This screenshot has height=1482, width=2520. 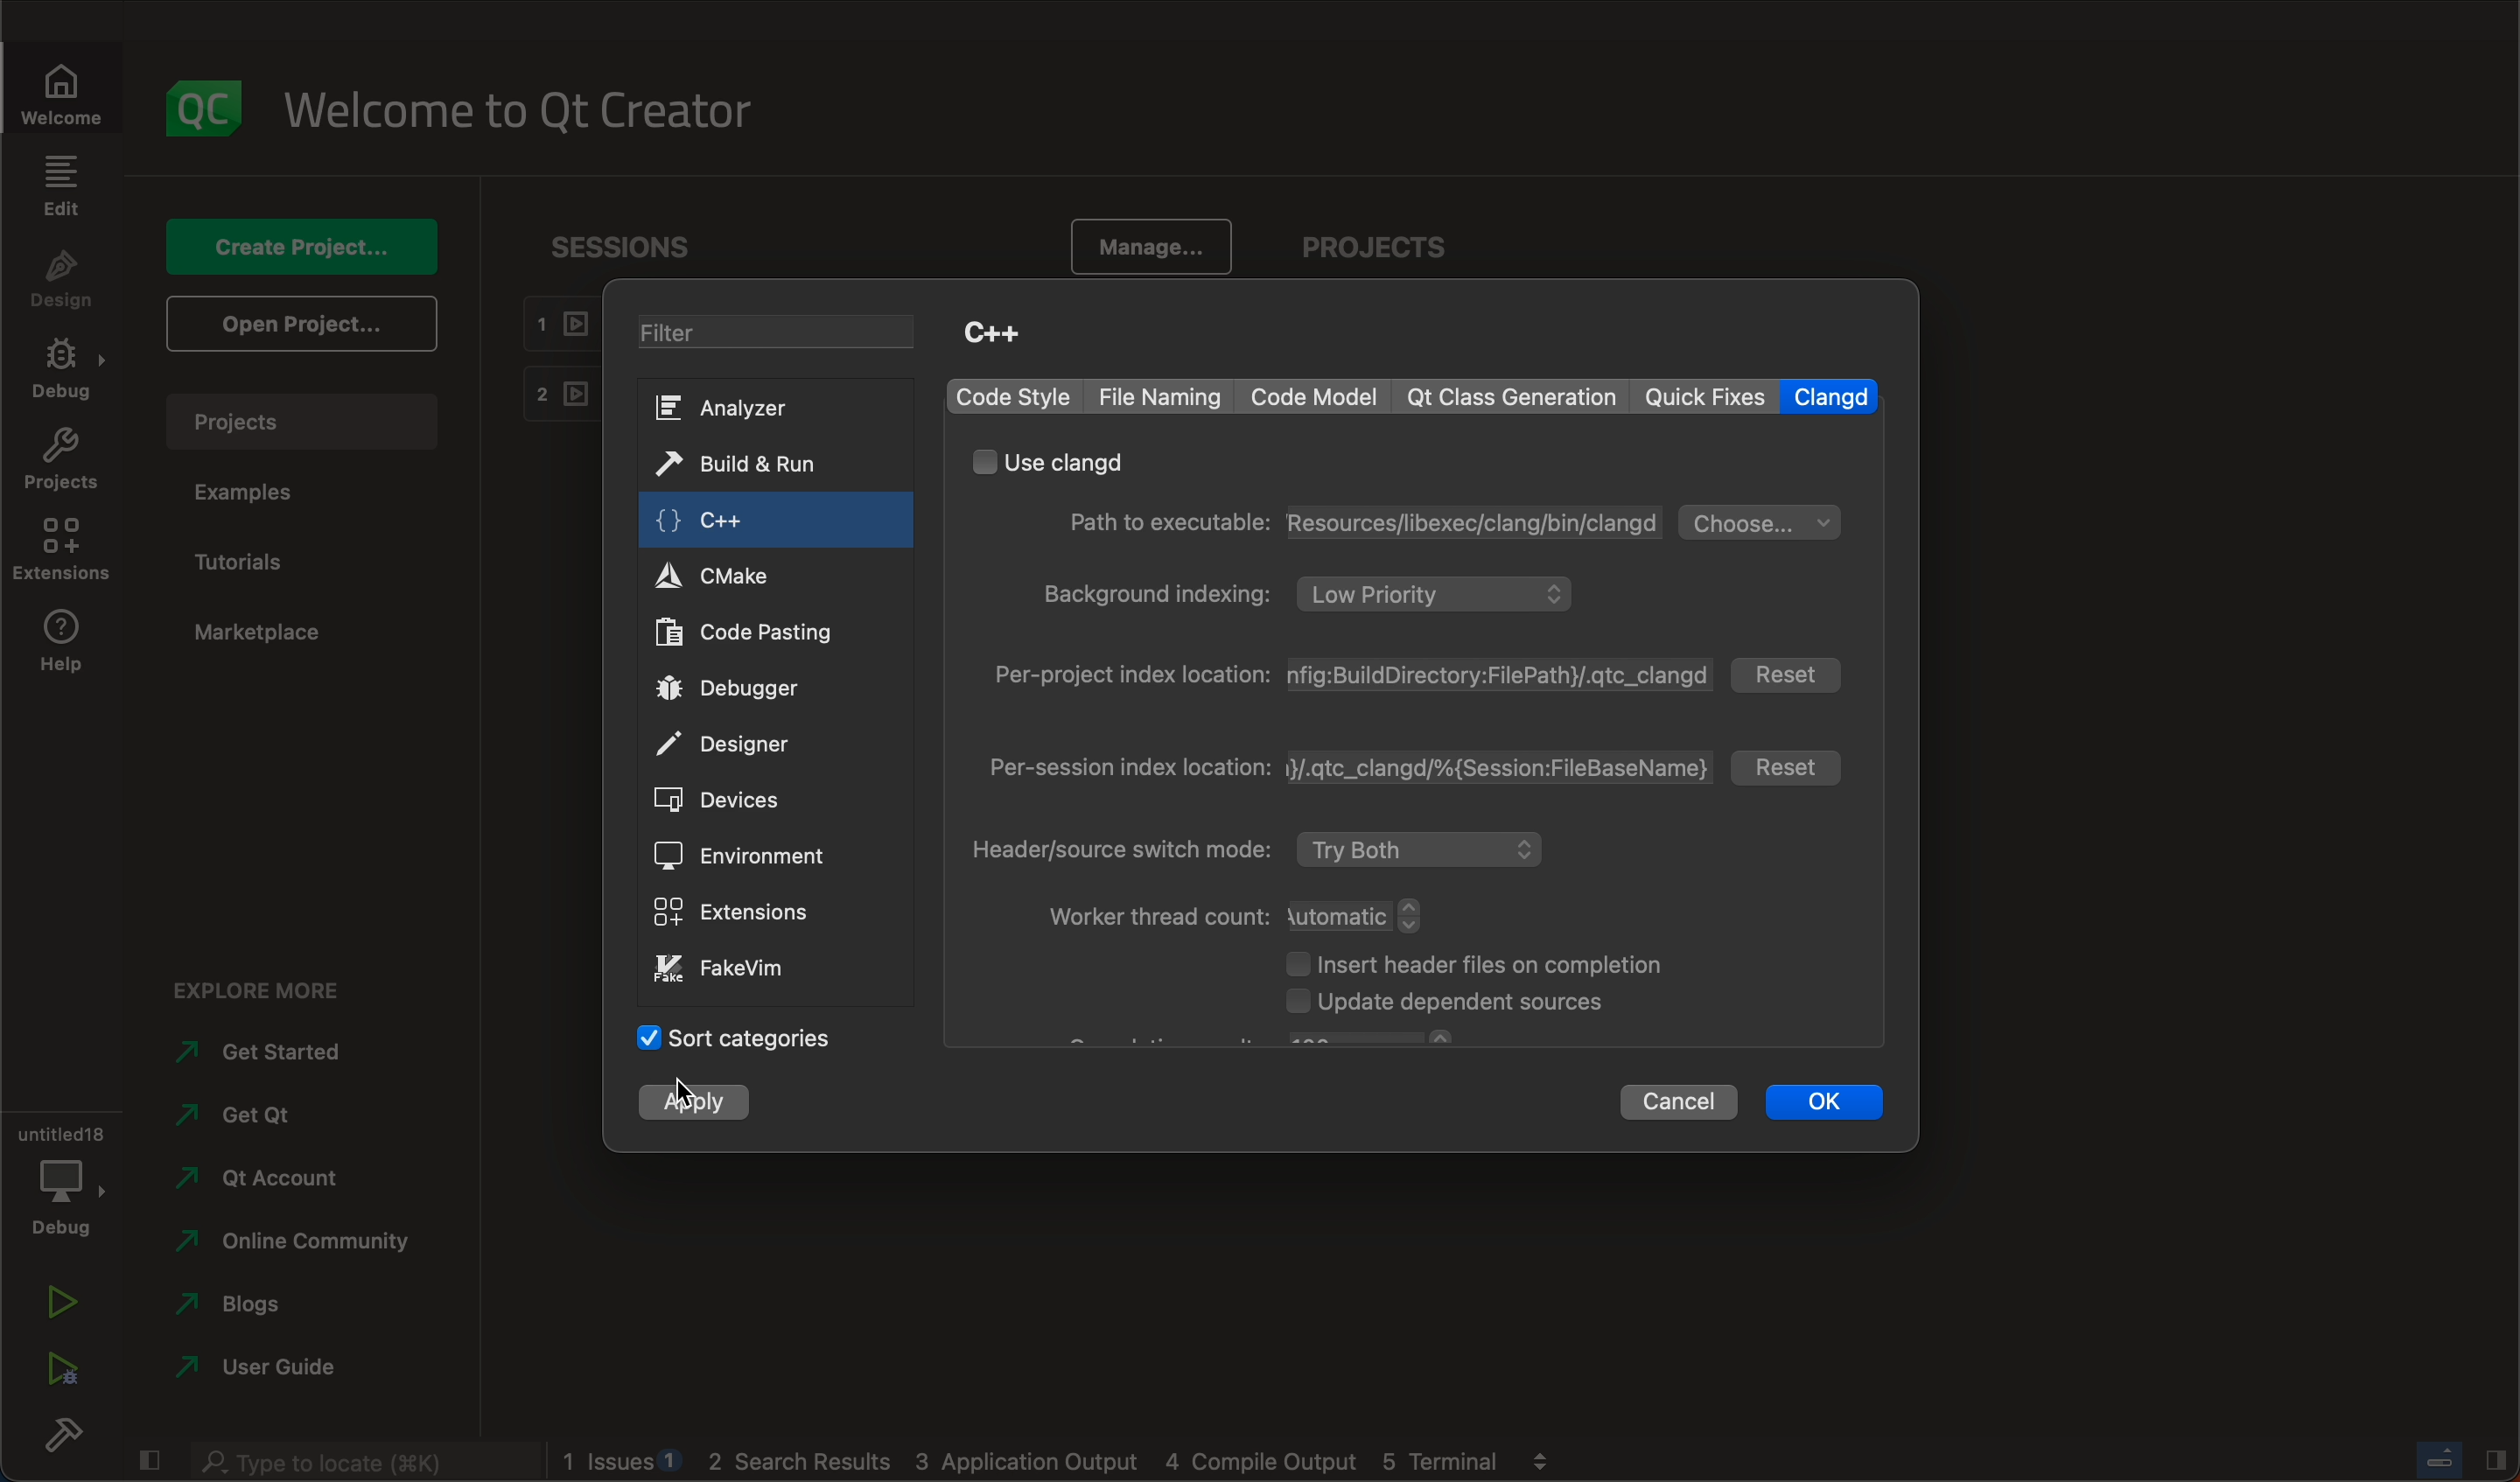 What do you see at coordinates (62, 1296) in the screenshot?
I see `run` at bounding box center [62, 1296].